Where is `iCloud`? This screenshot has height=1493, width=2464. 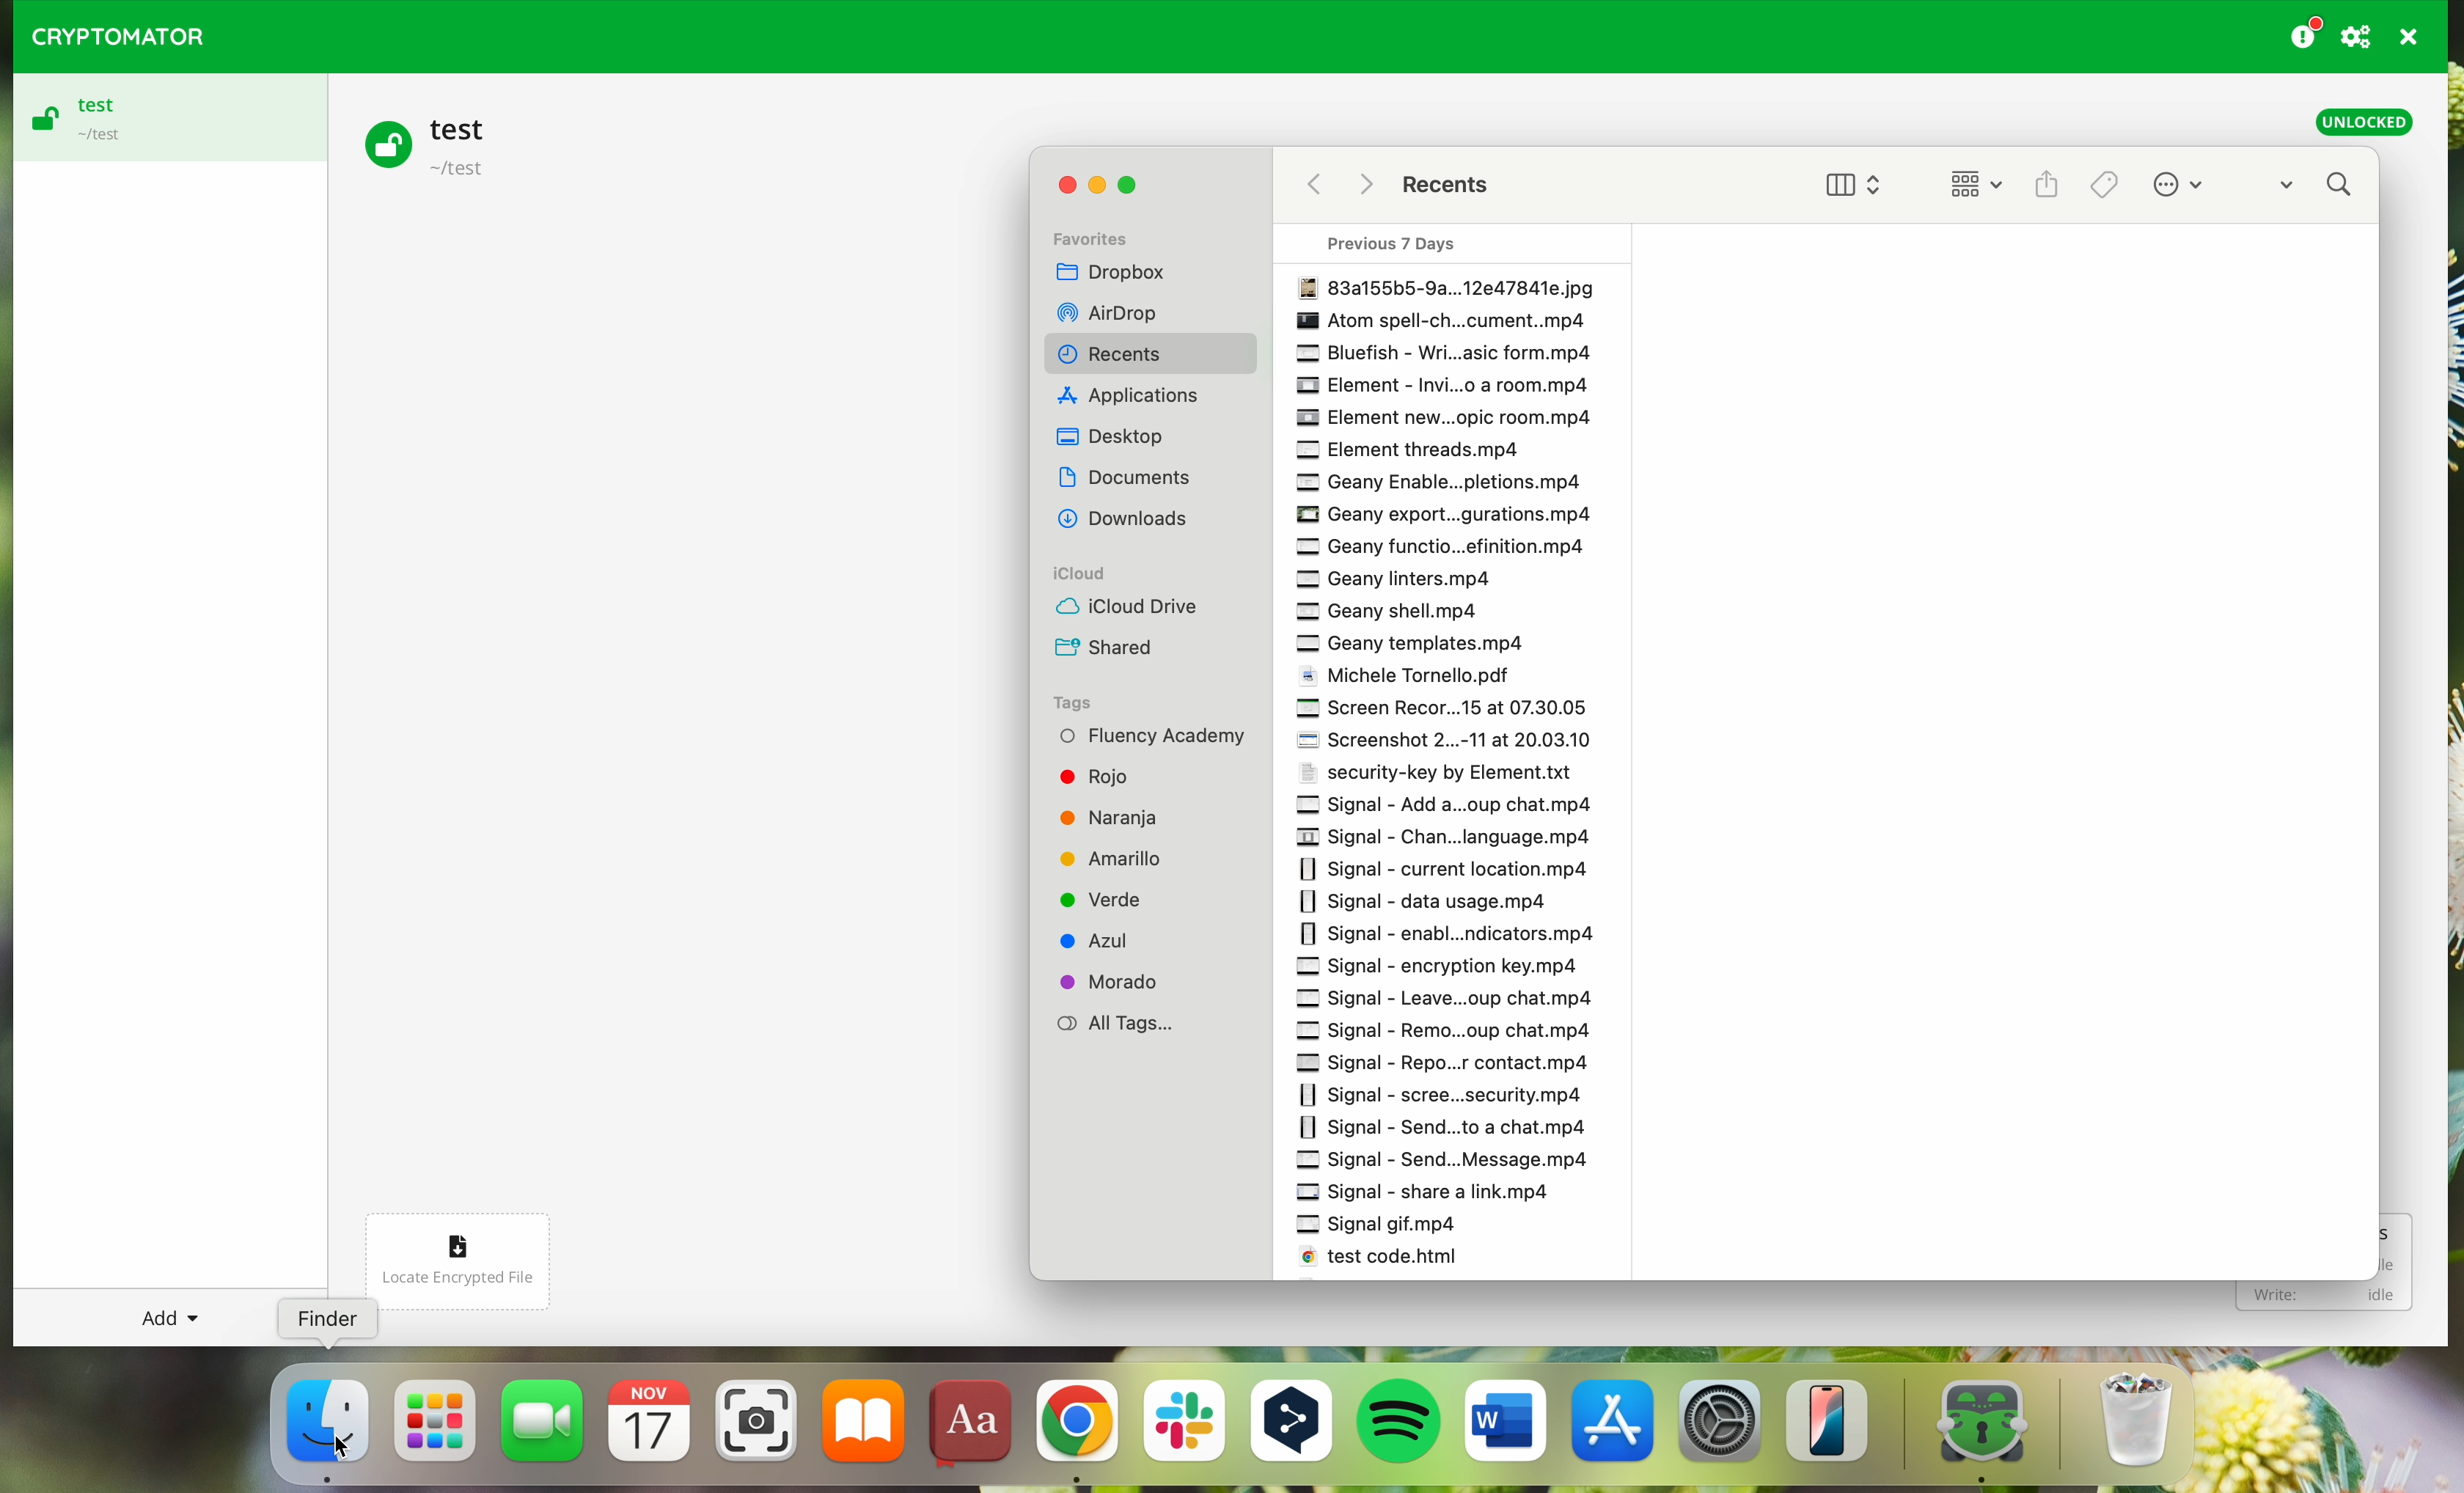 iCloud is located at coordinates (1089, 573).